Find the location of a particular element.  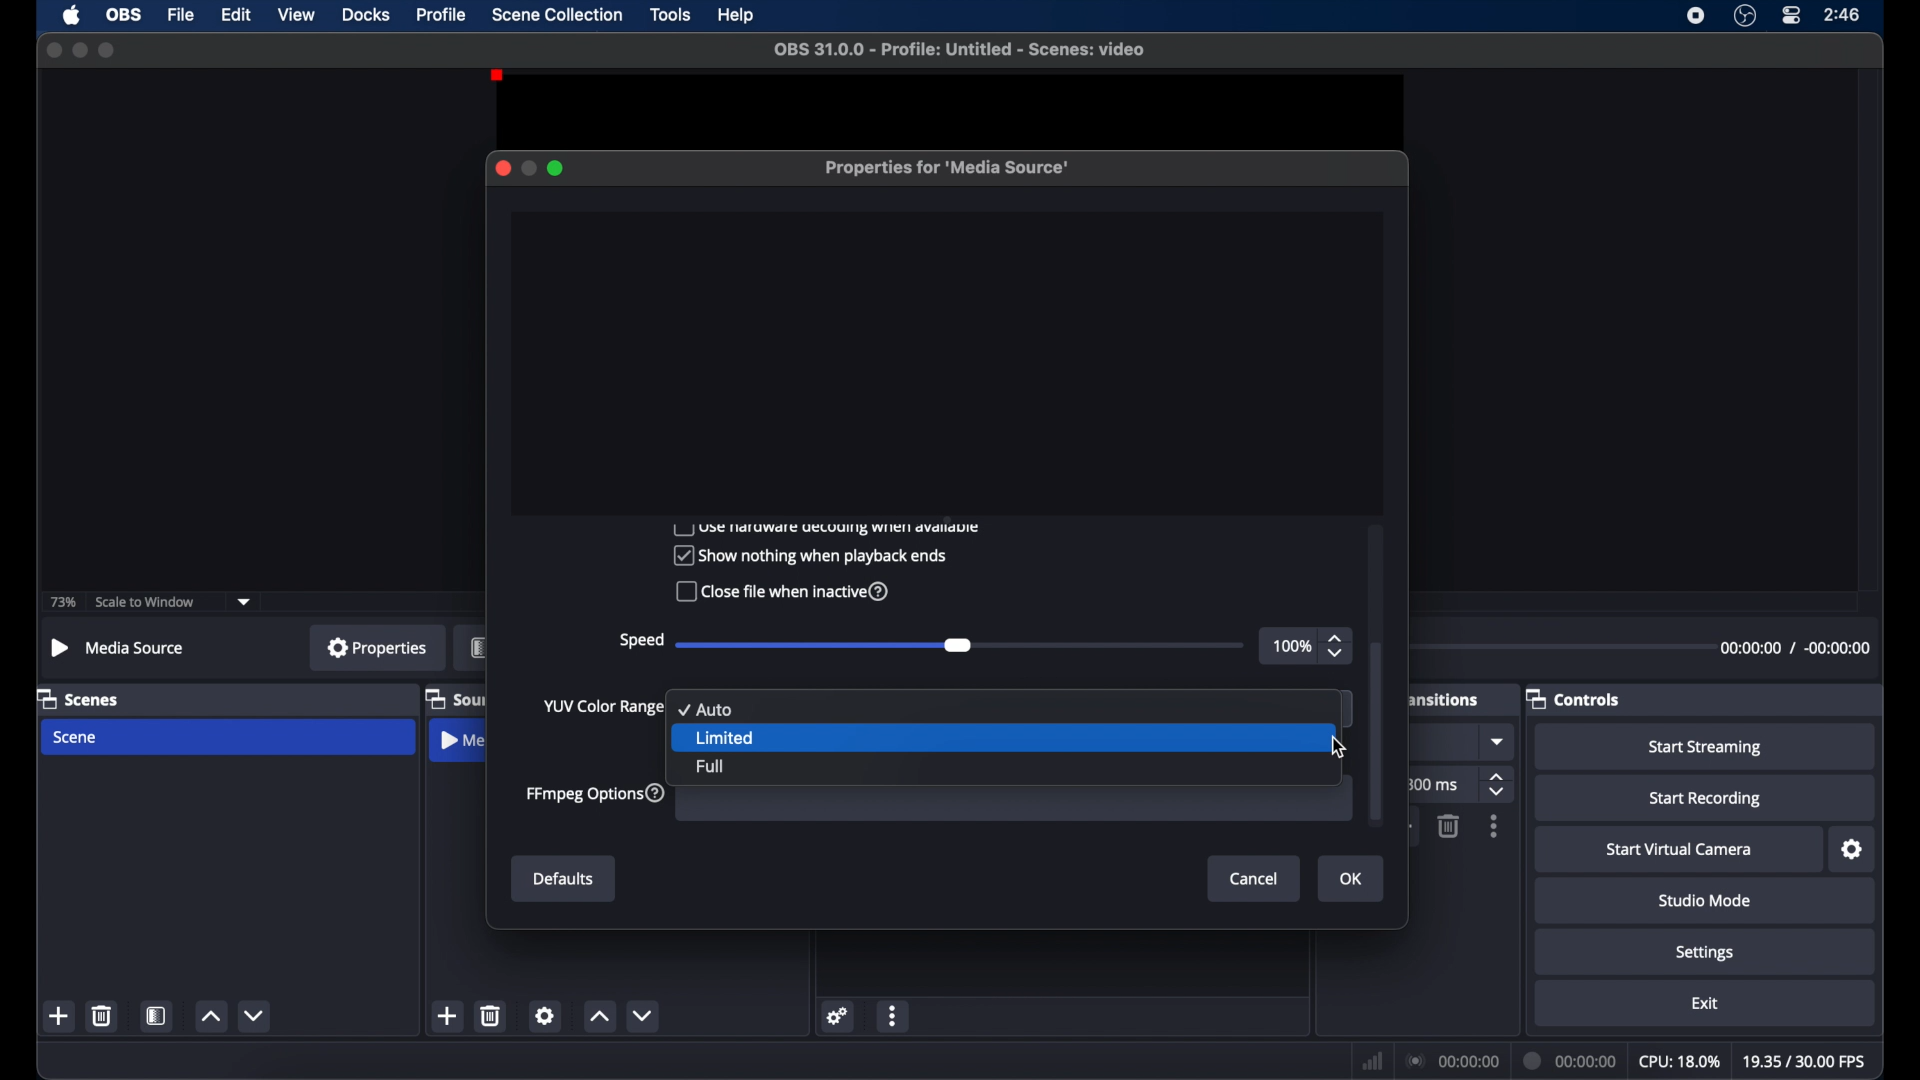

ok is located at coordinates (1354, 880).